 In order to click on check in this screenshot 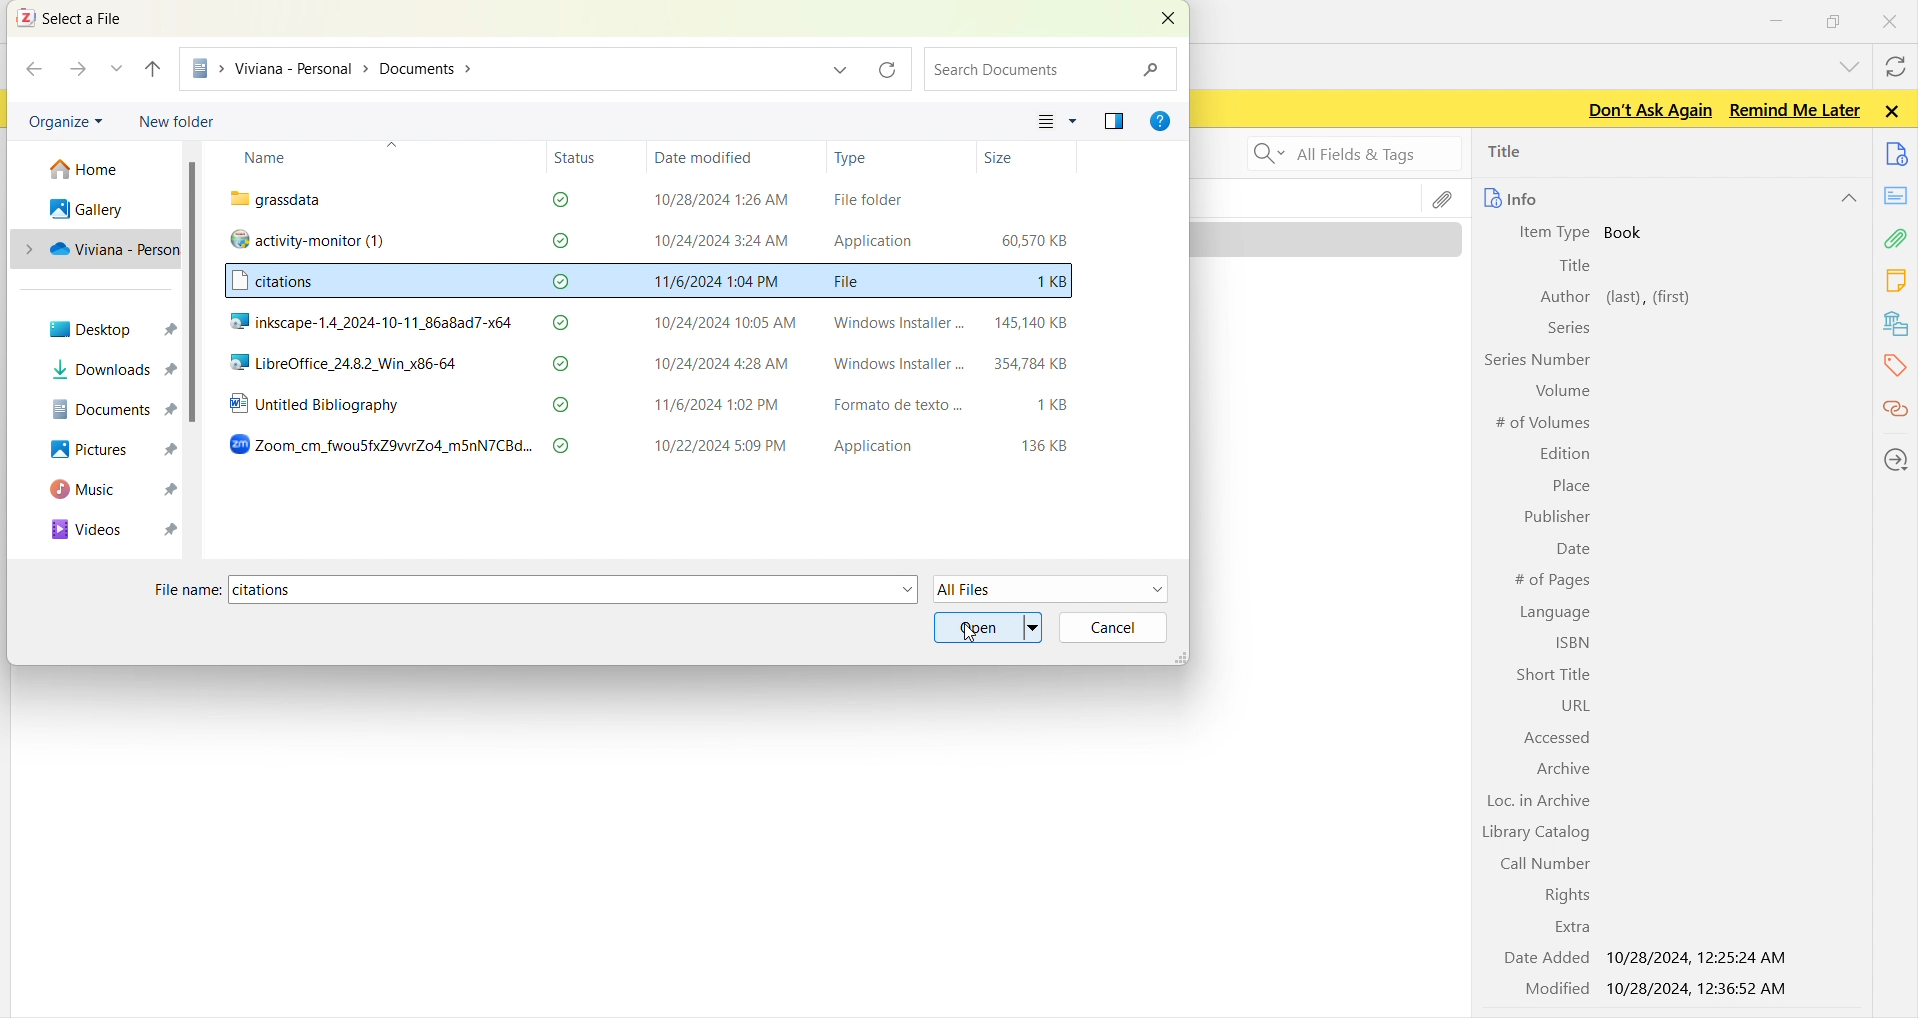, I will do `click(567, 364)`.